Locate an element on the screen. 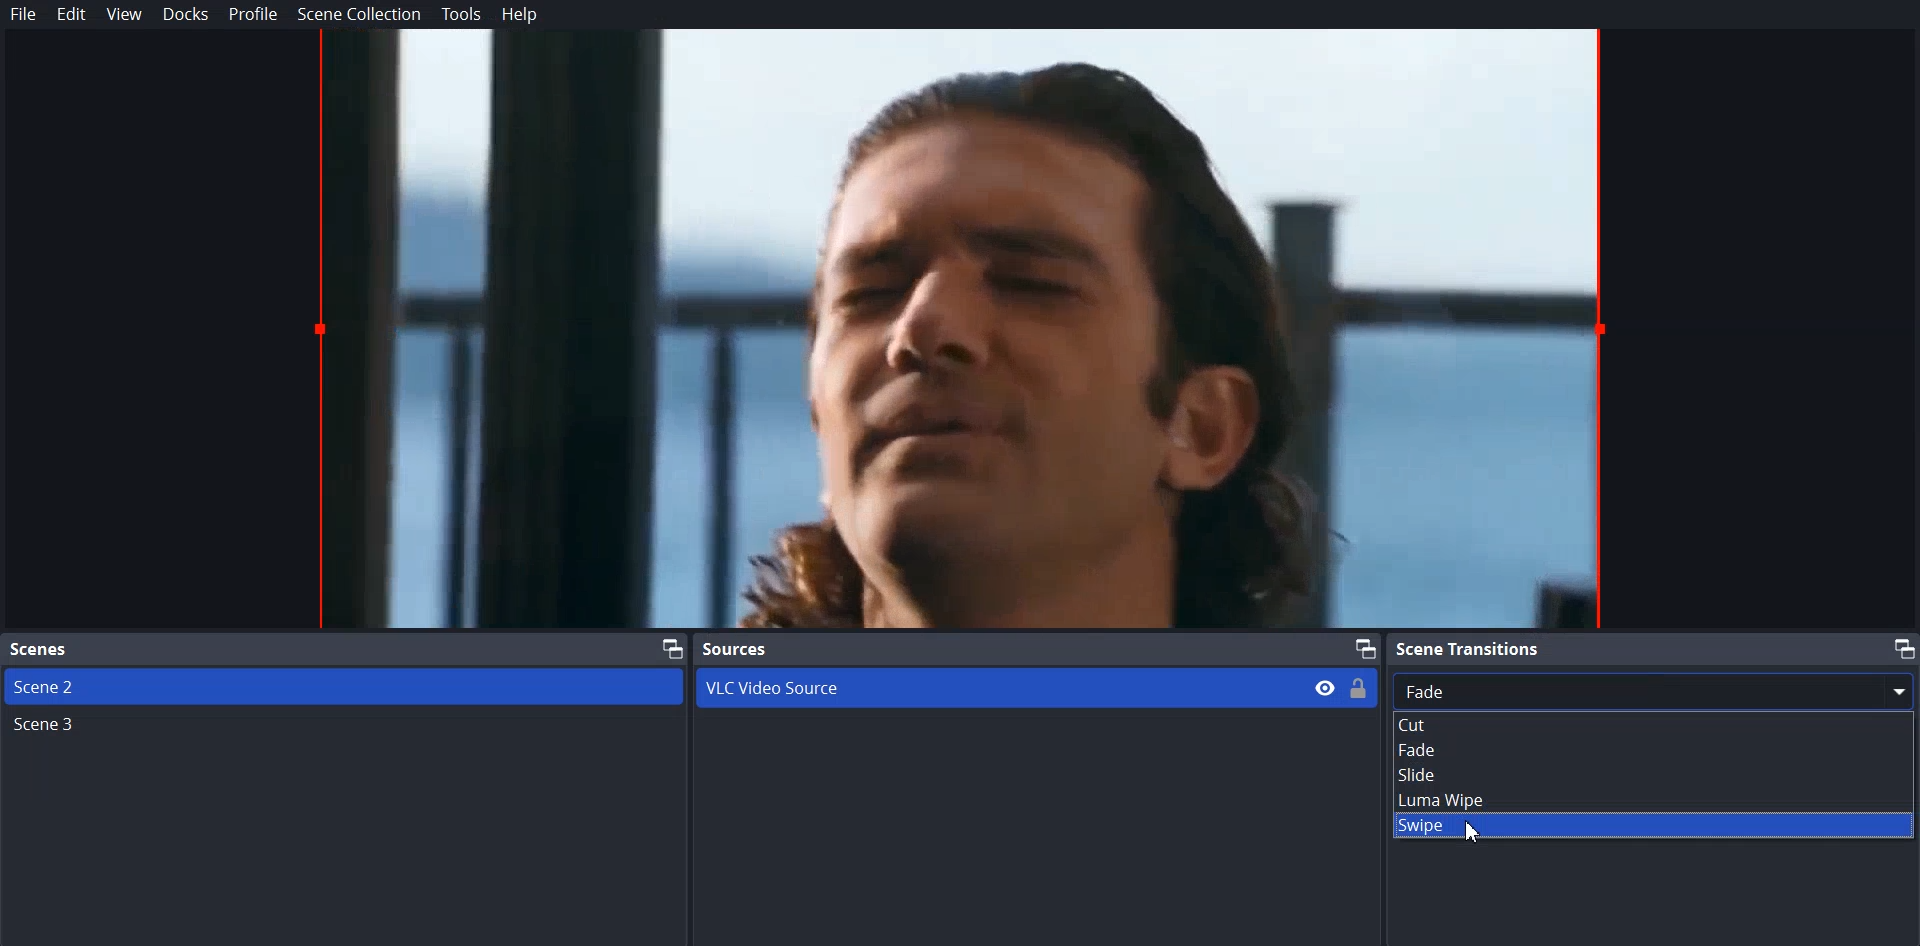 The height and width of the screenshot is (946, 1920). Source file preview is located at coordinates (958, 330).